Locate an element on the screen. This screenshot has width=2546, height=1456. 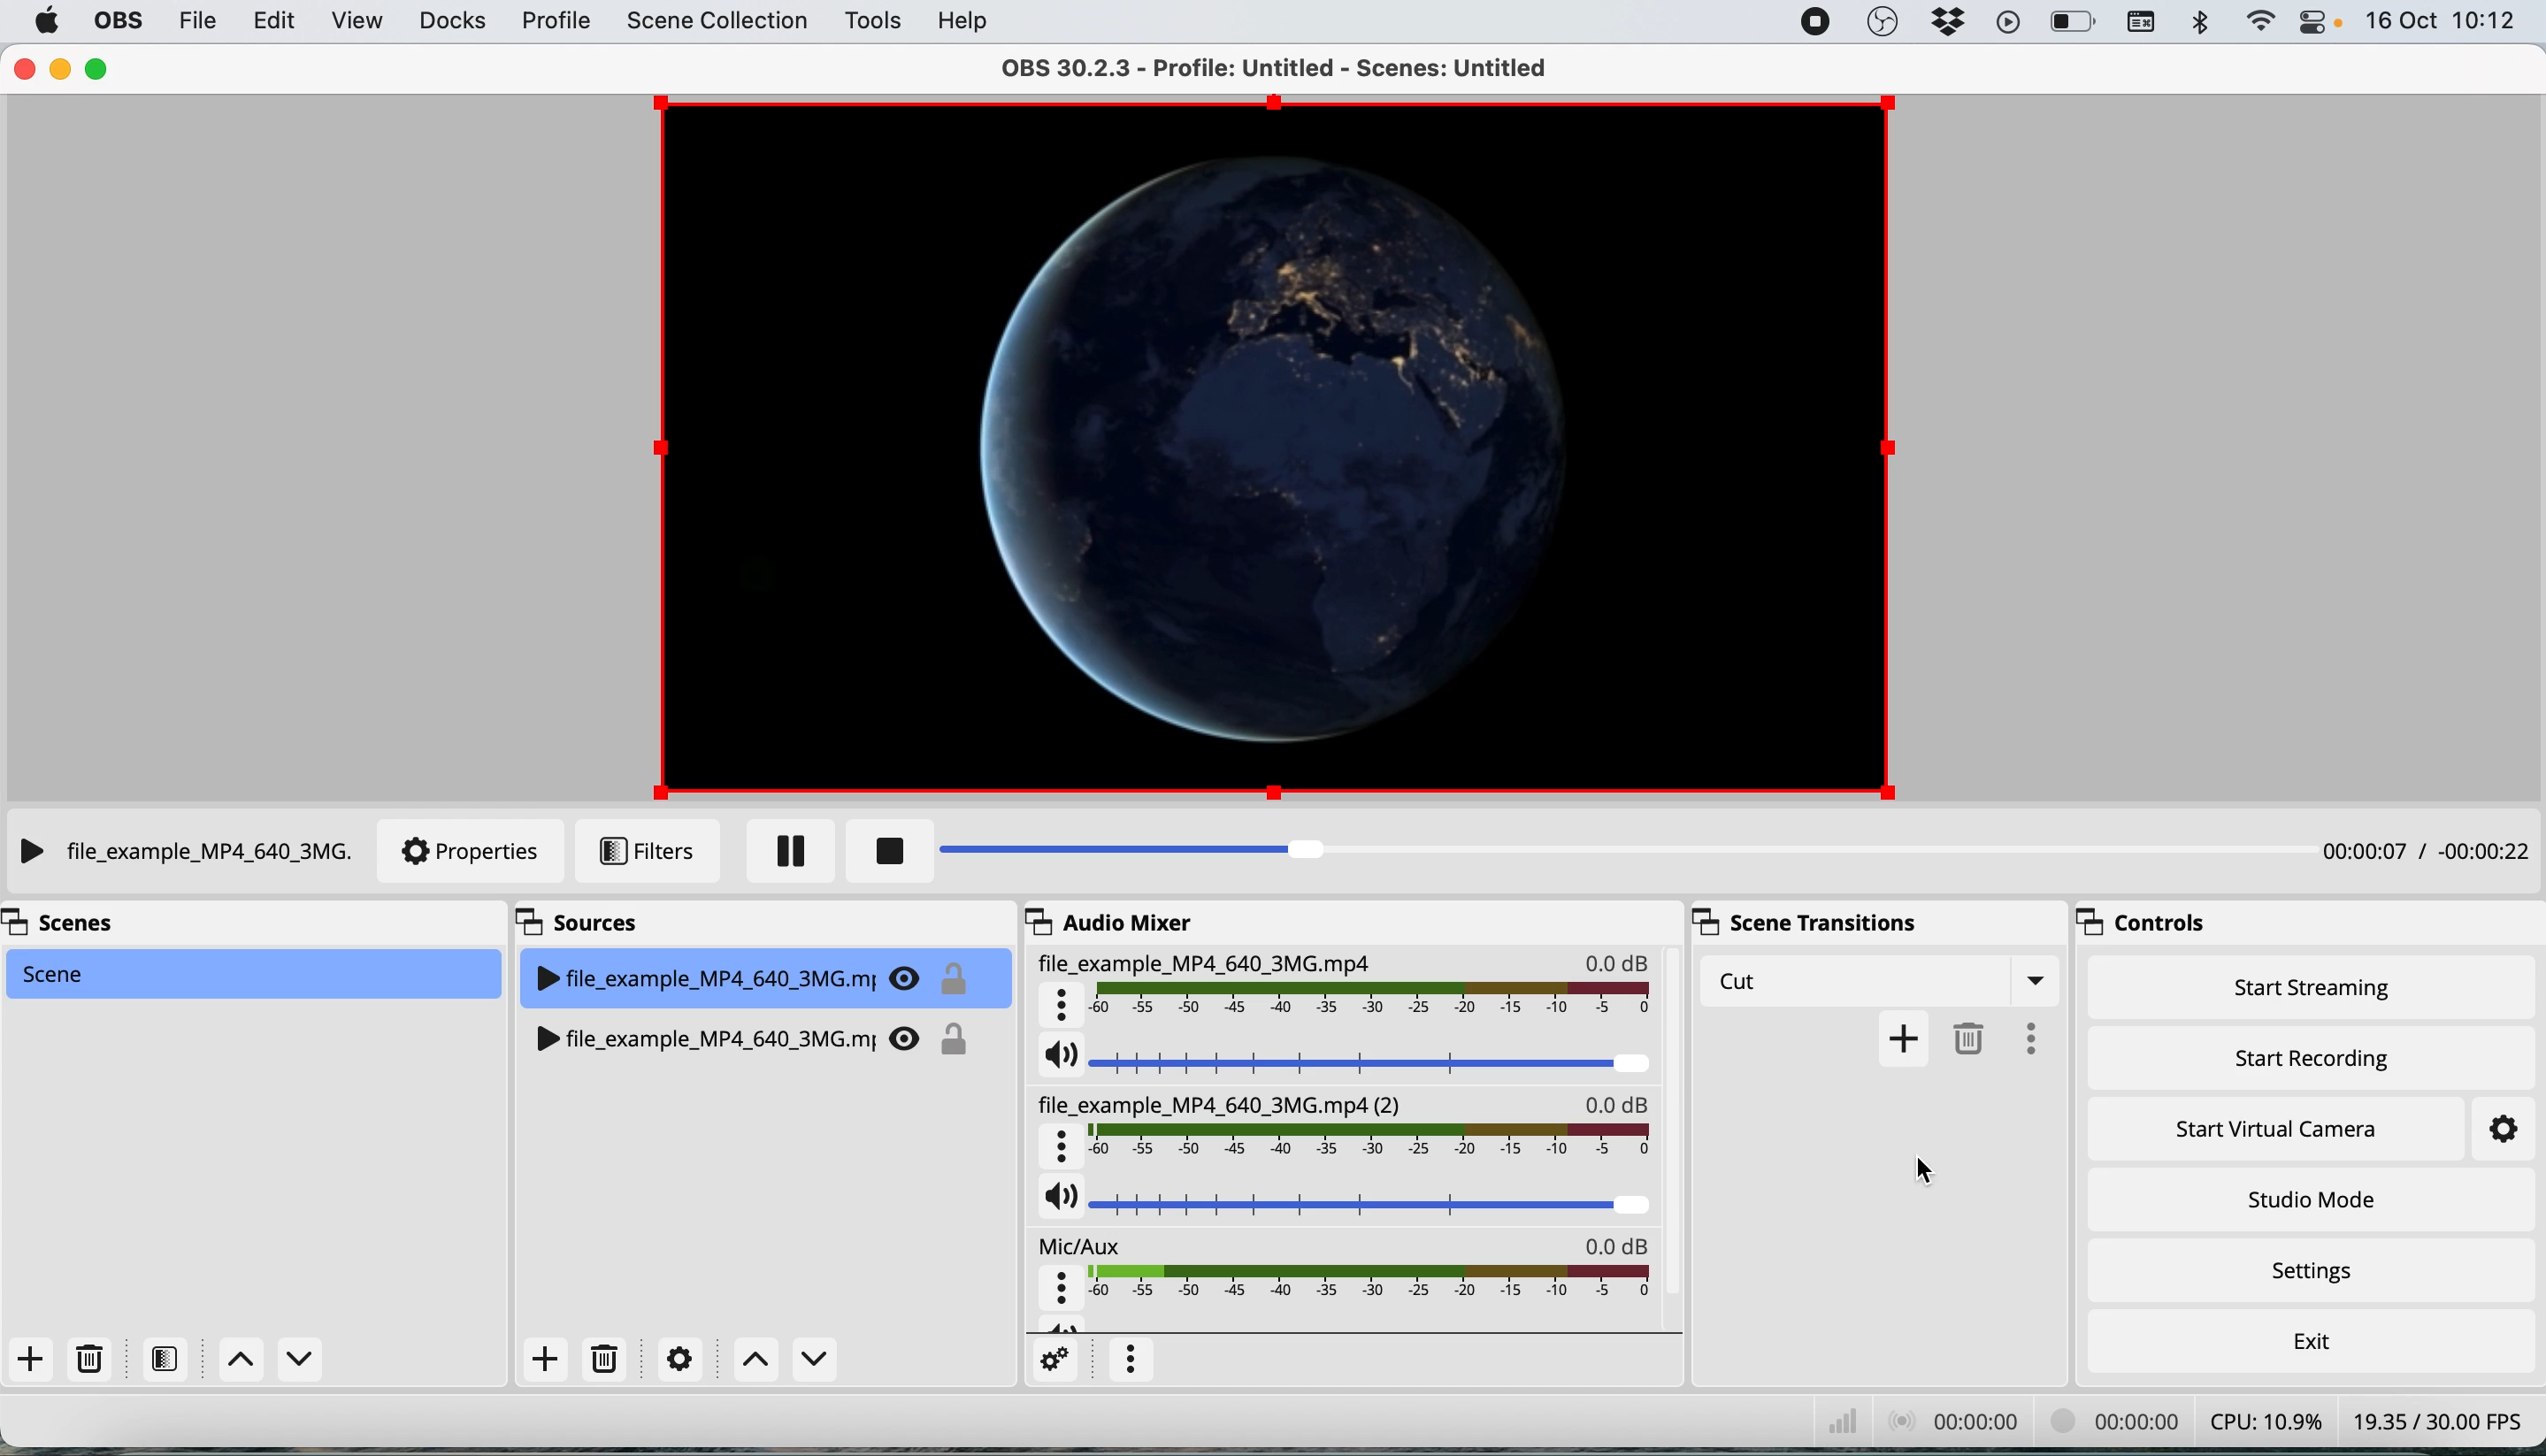
scene collection is located at coordinates (715, 21).